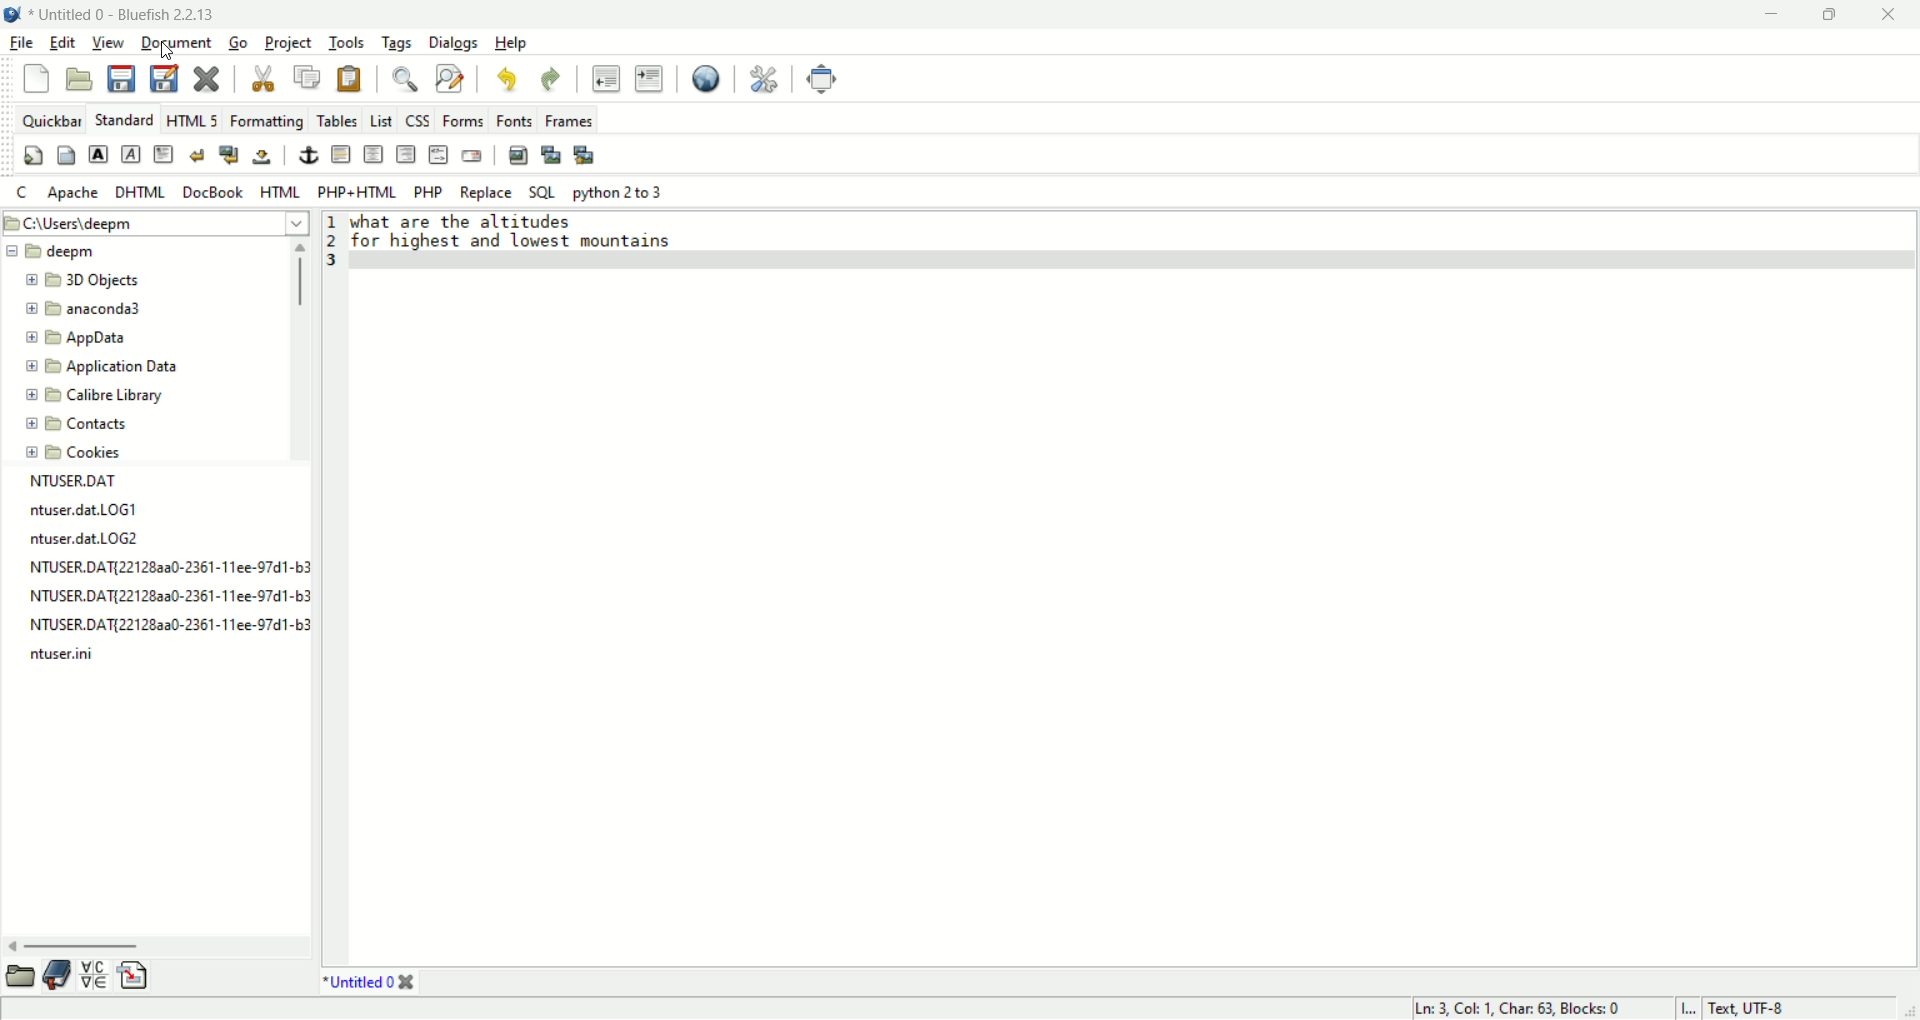 This screenshot has height=1020, width=1920. I want to click on appdata, so click(81, 340).